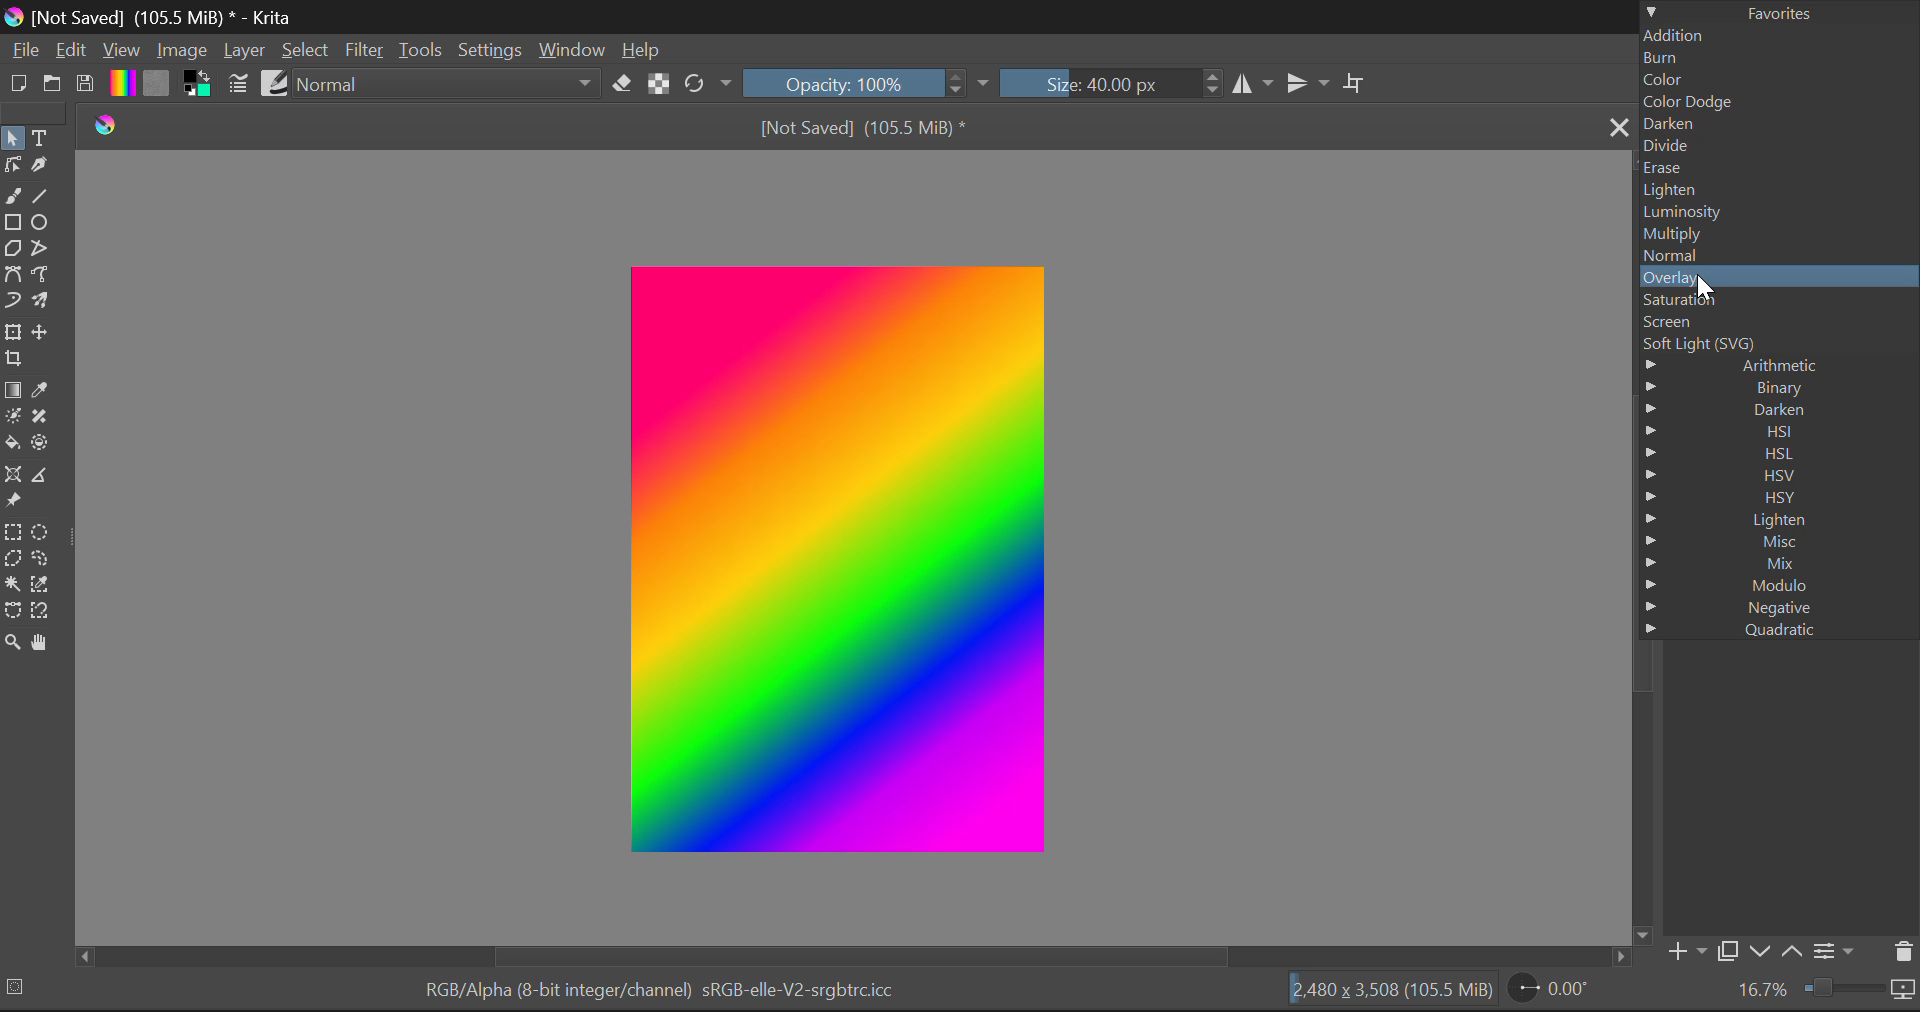 Image resolution: width=1920 pixels, height=1012 pixels. Describe the element at coordinates (1780, 953) in the screenshot. I see `move layer front or back` at that location.